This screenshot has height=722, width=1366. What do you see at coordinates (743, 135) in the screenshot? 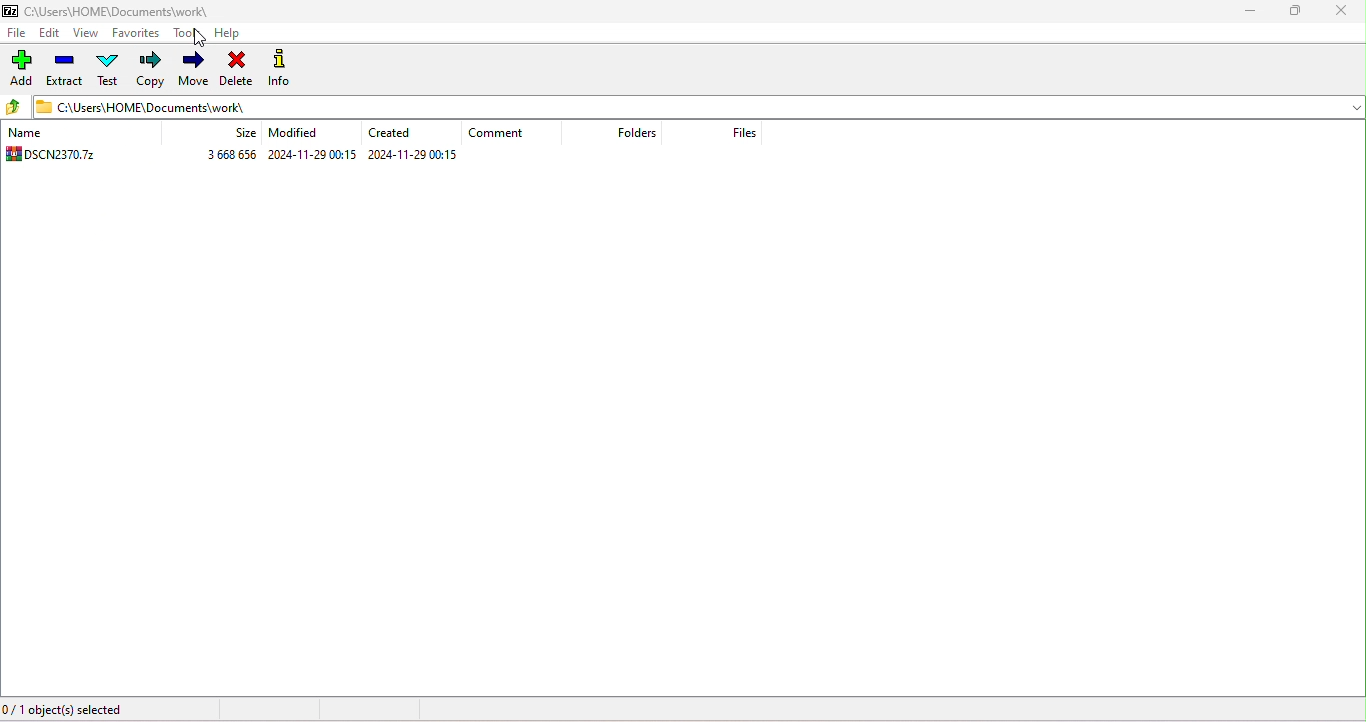
I see `files` at bounding box center [743, 135].